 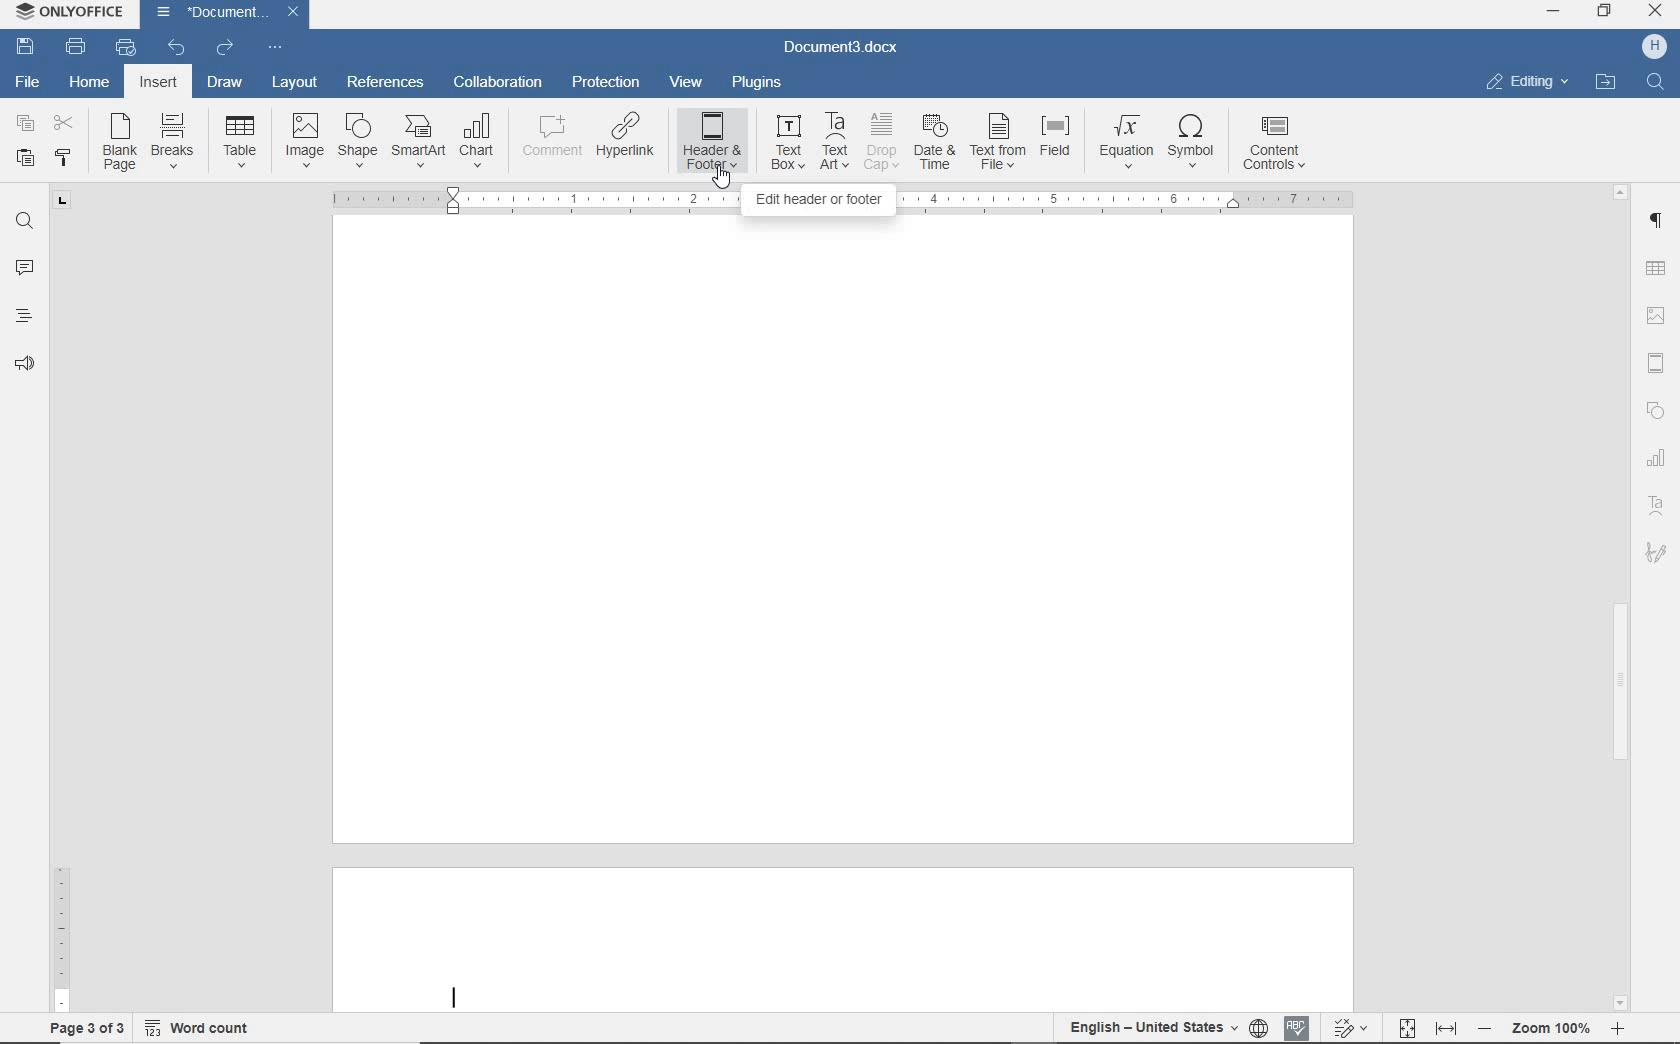 I want to click on BLANK OAGE, so click(x=117, y=142).